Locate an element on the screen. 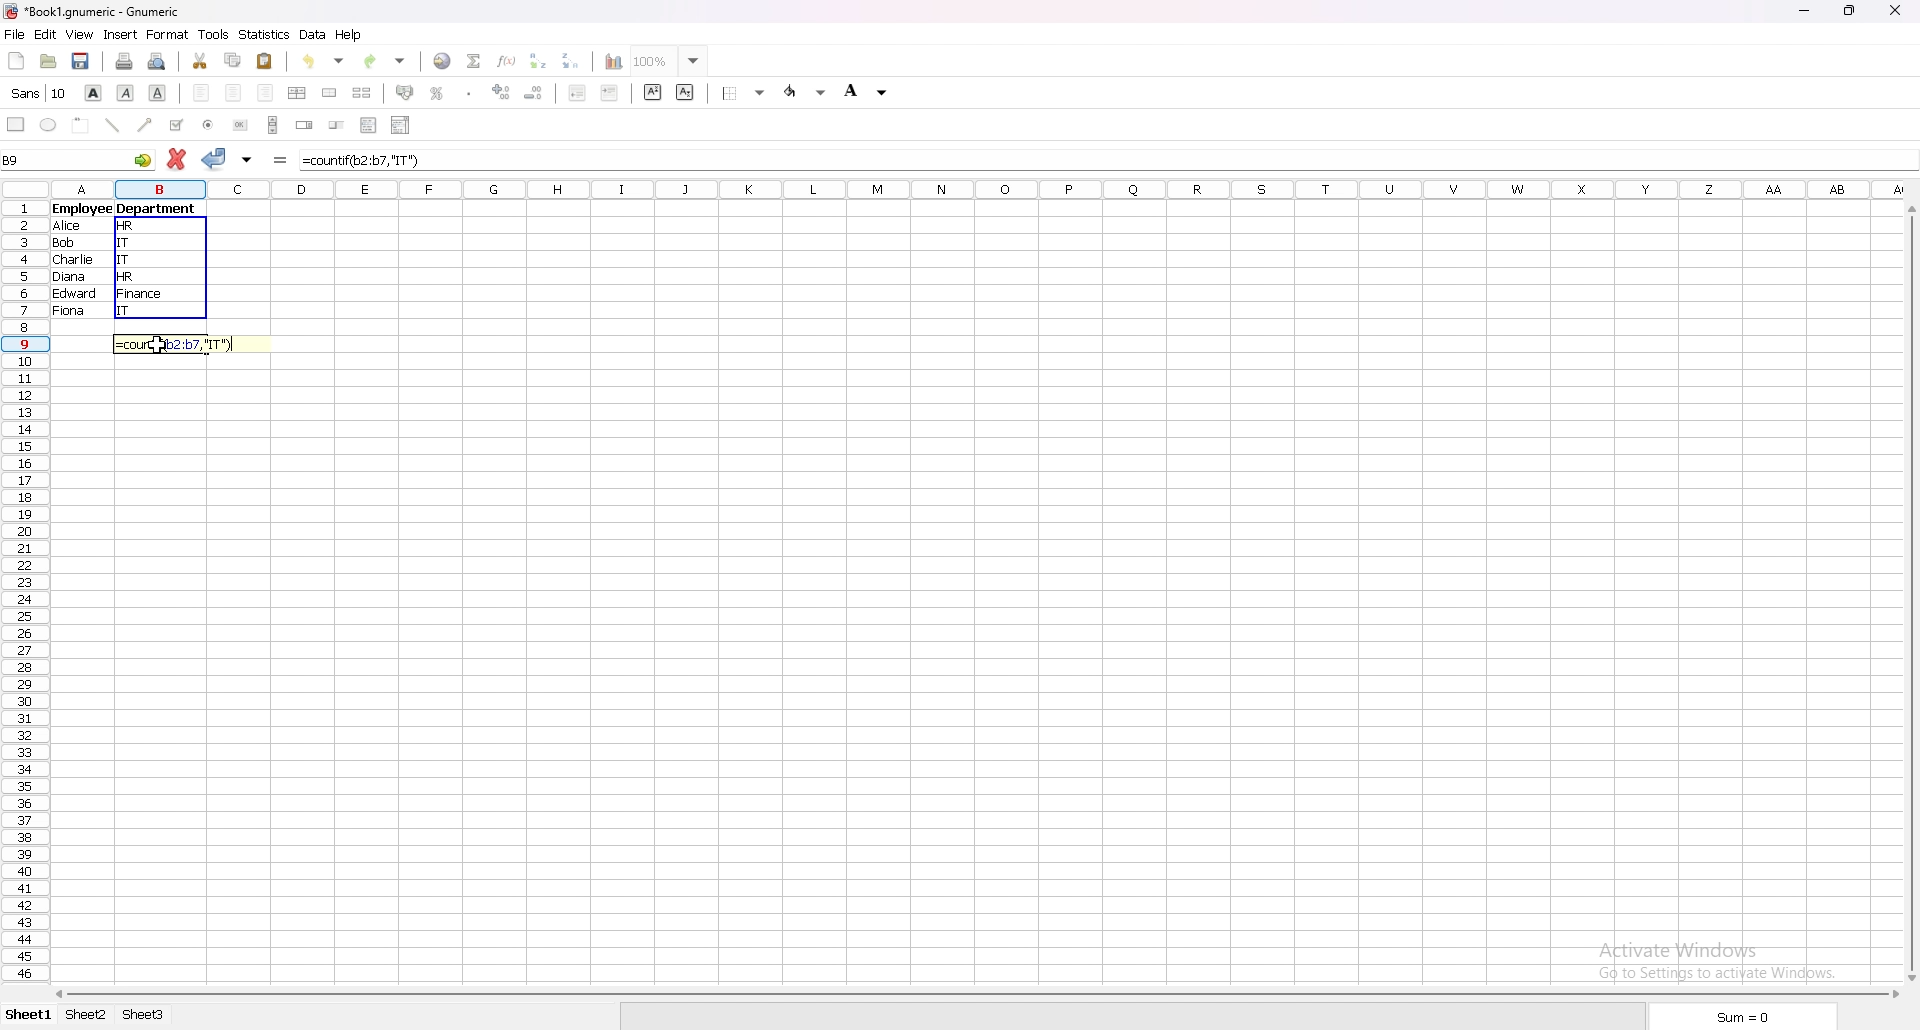  right align is located at coordinates (266, 94).